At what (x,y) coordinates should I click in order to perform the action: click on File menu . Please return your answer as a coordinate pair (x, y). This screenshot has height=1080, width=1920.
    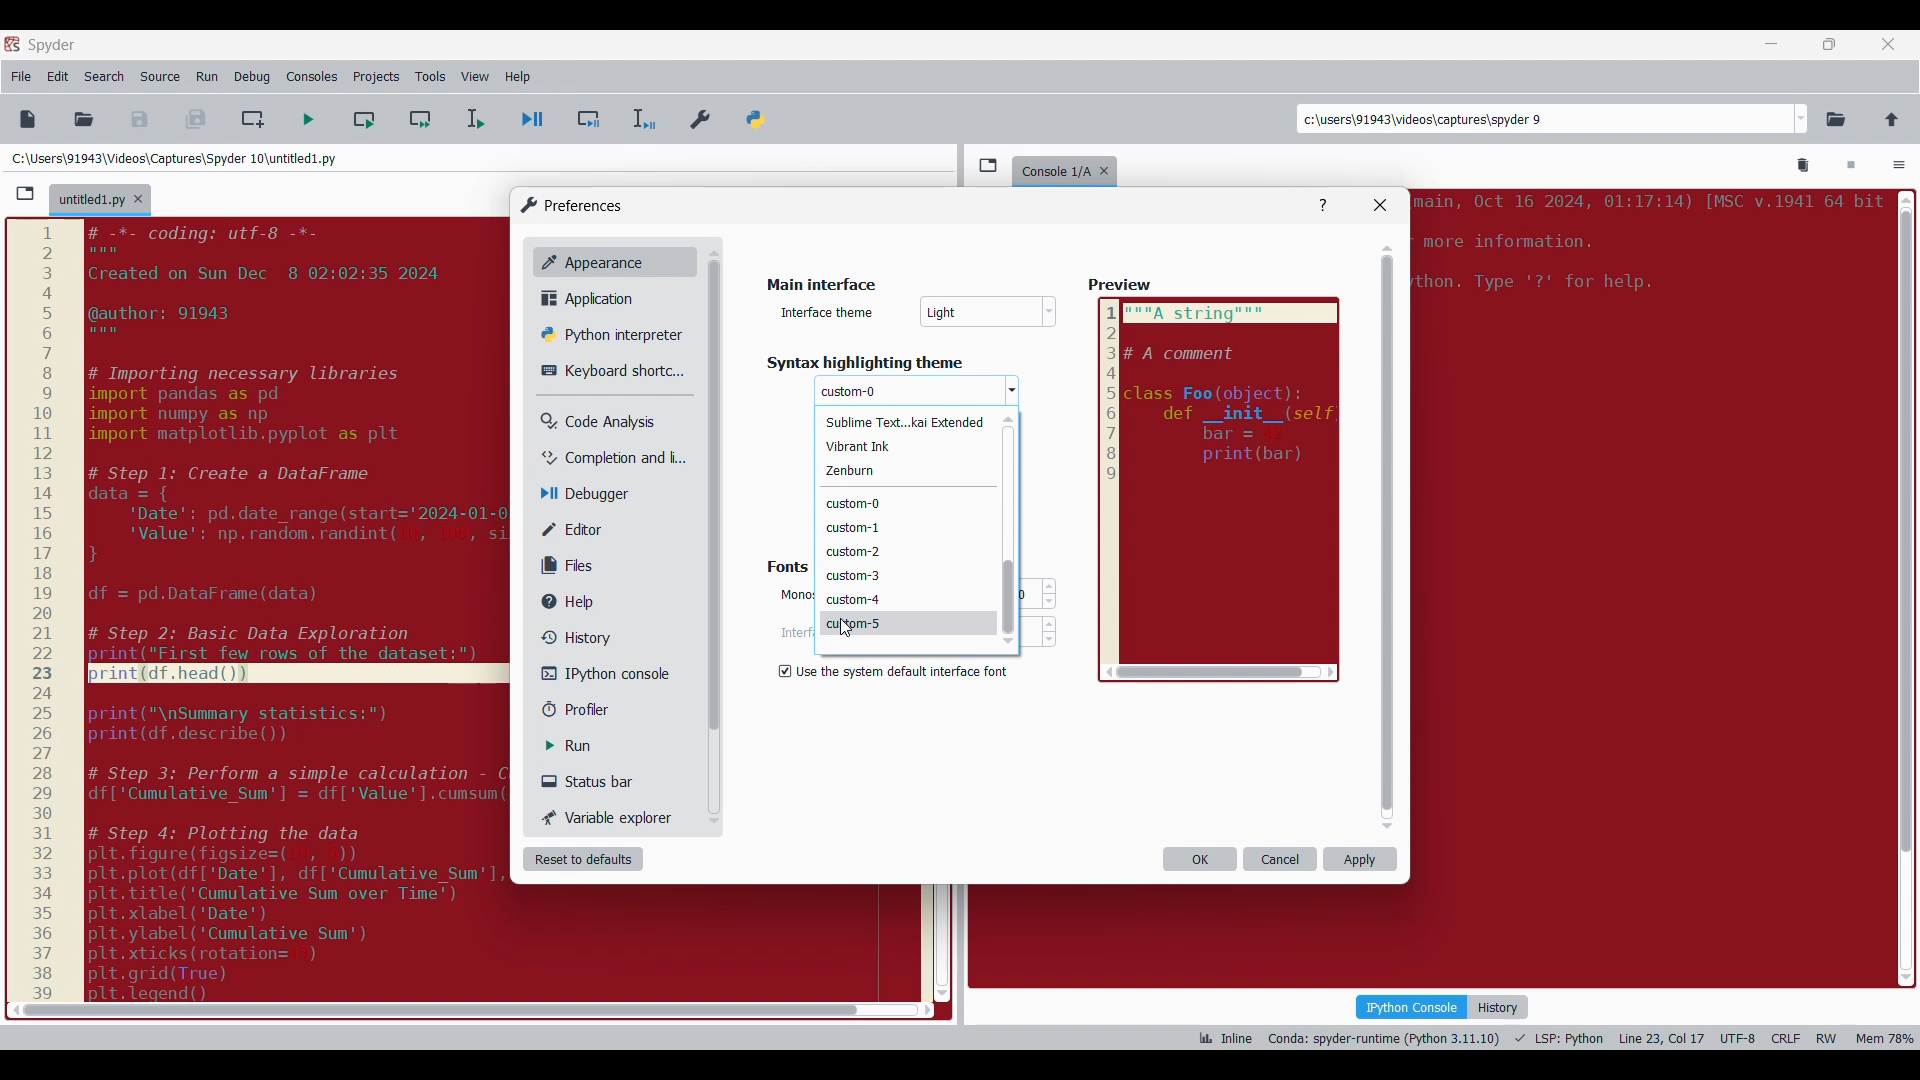
    Looking at the image, I should click on (21, 77).